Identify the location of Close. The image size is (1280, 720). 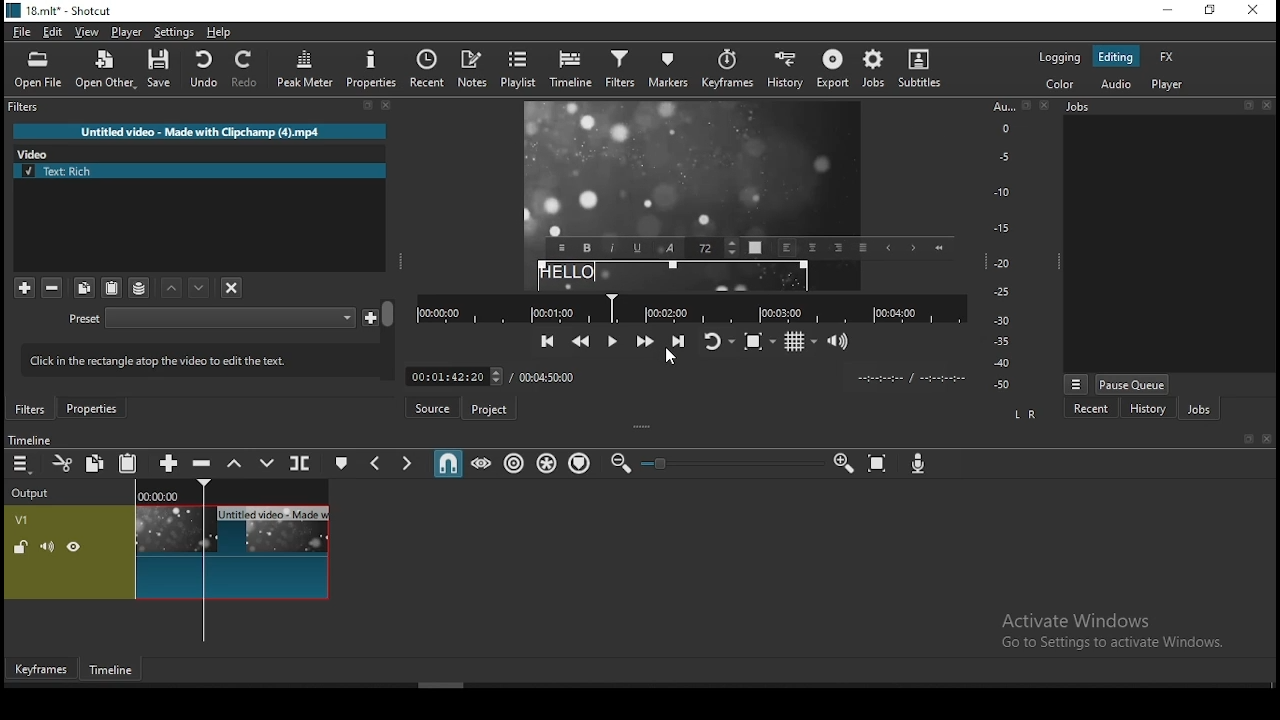
(387, 105).